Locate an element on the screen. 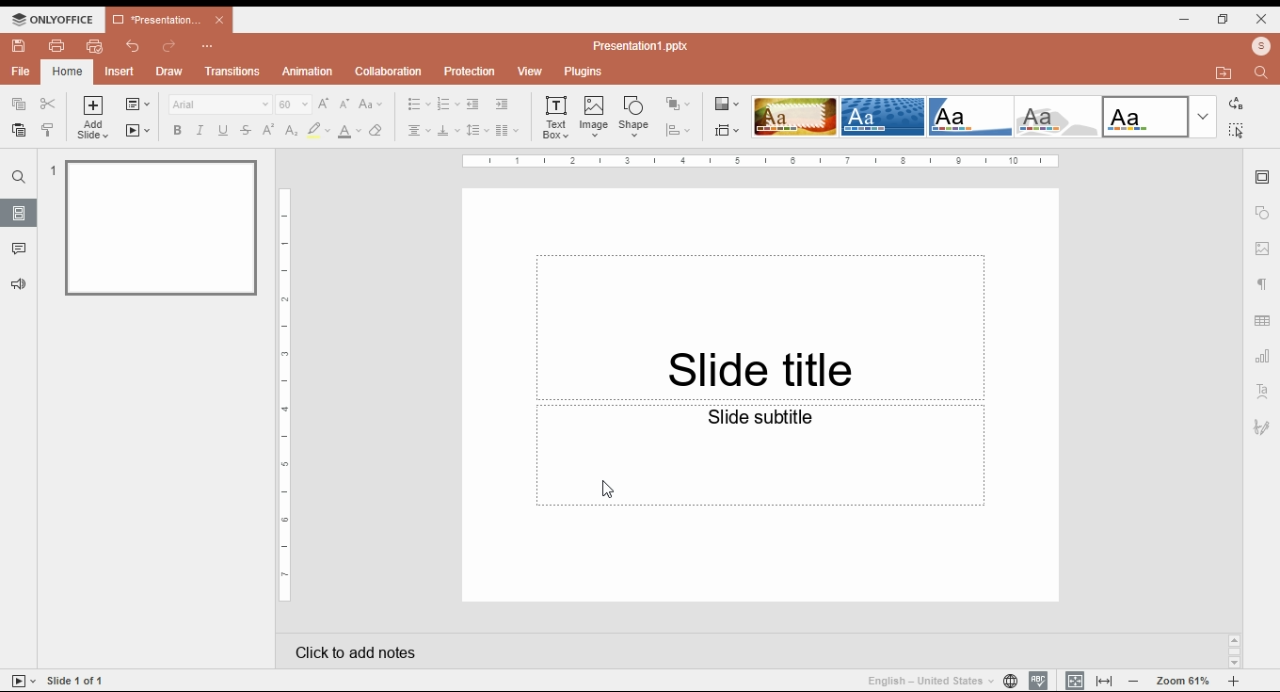  transitions is located at coordinates (232, 71).